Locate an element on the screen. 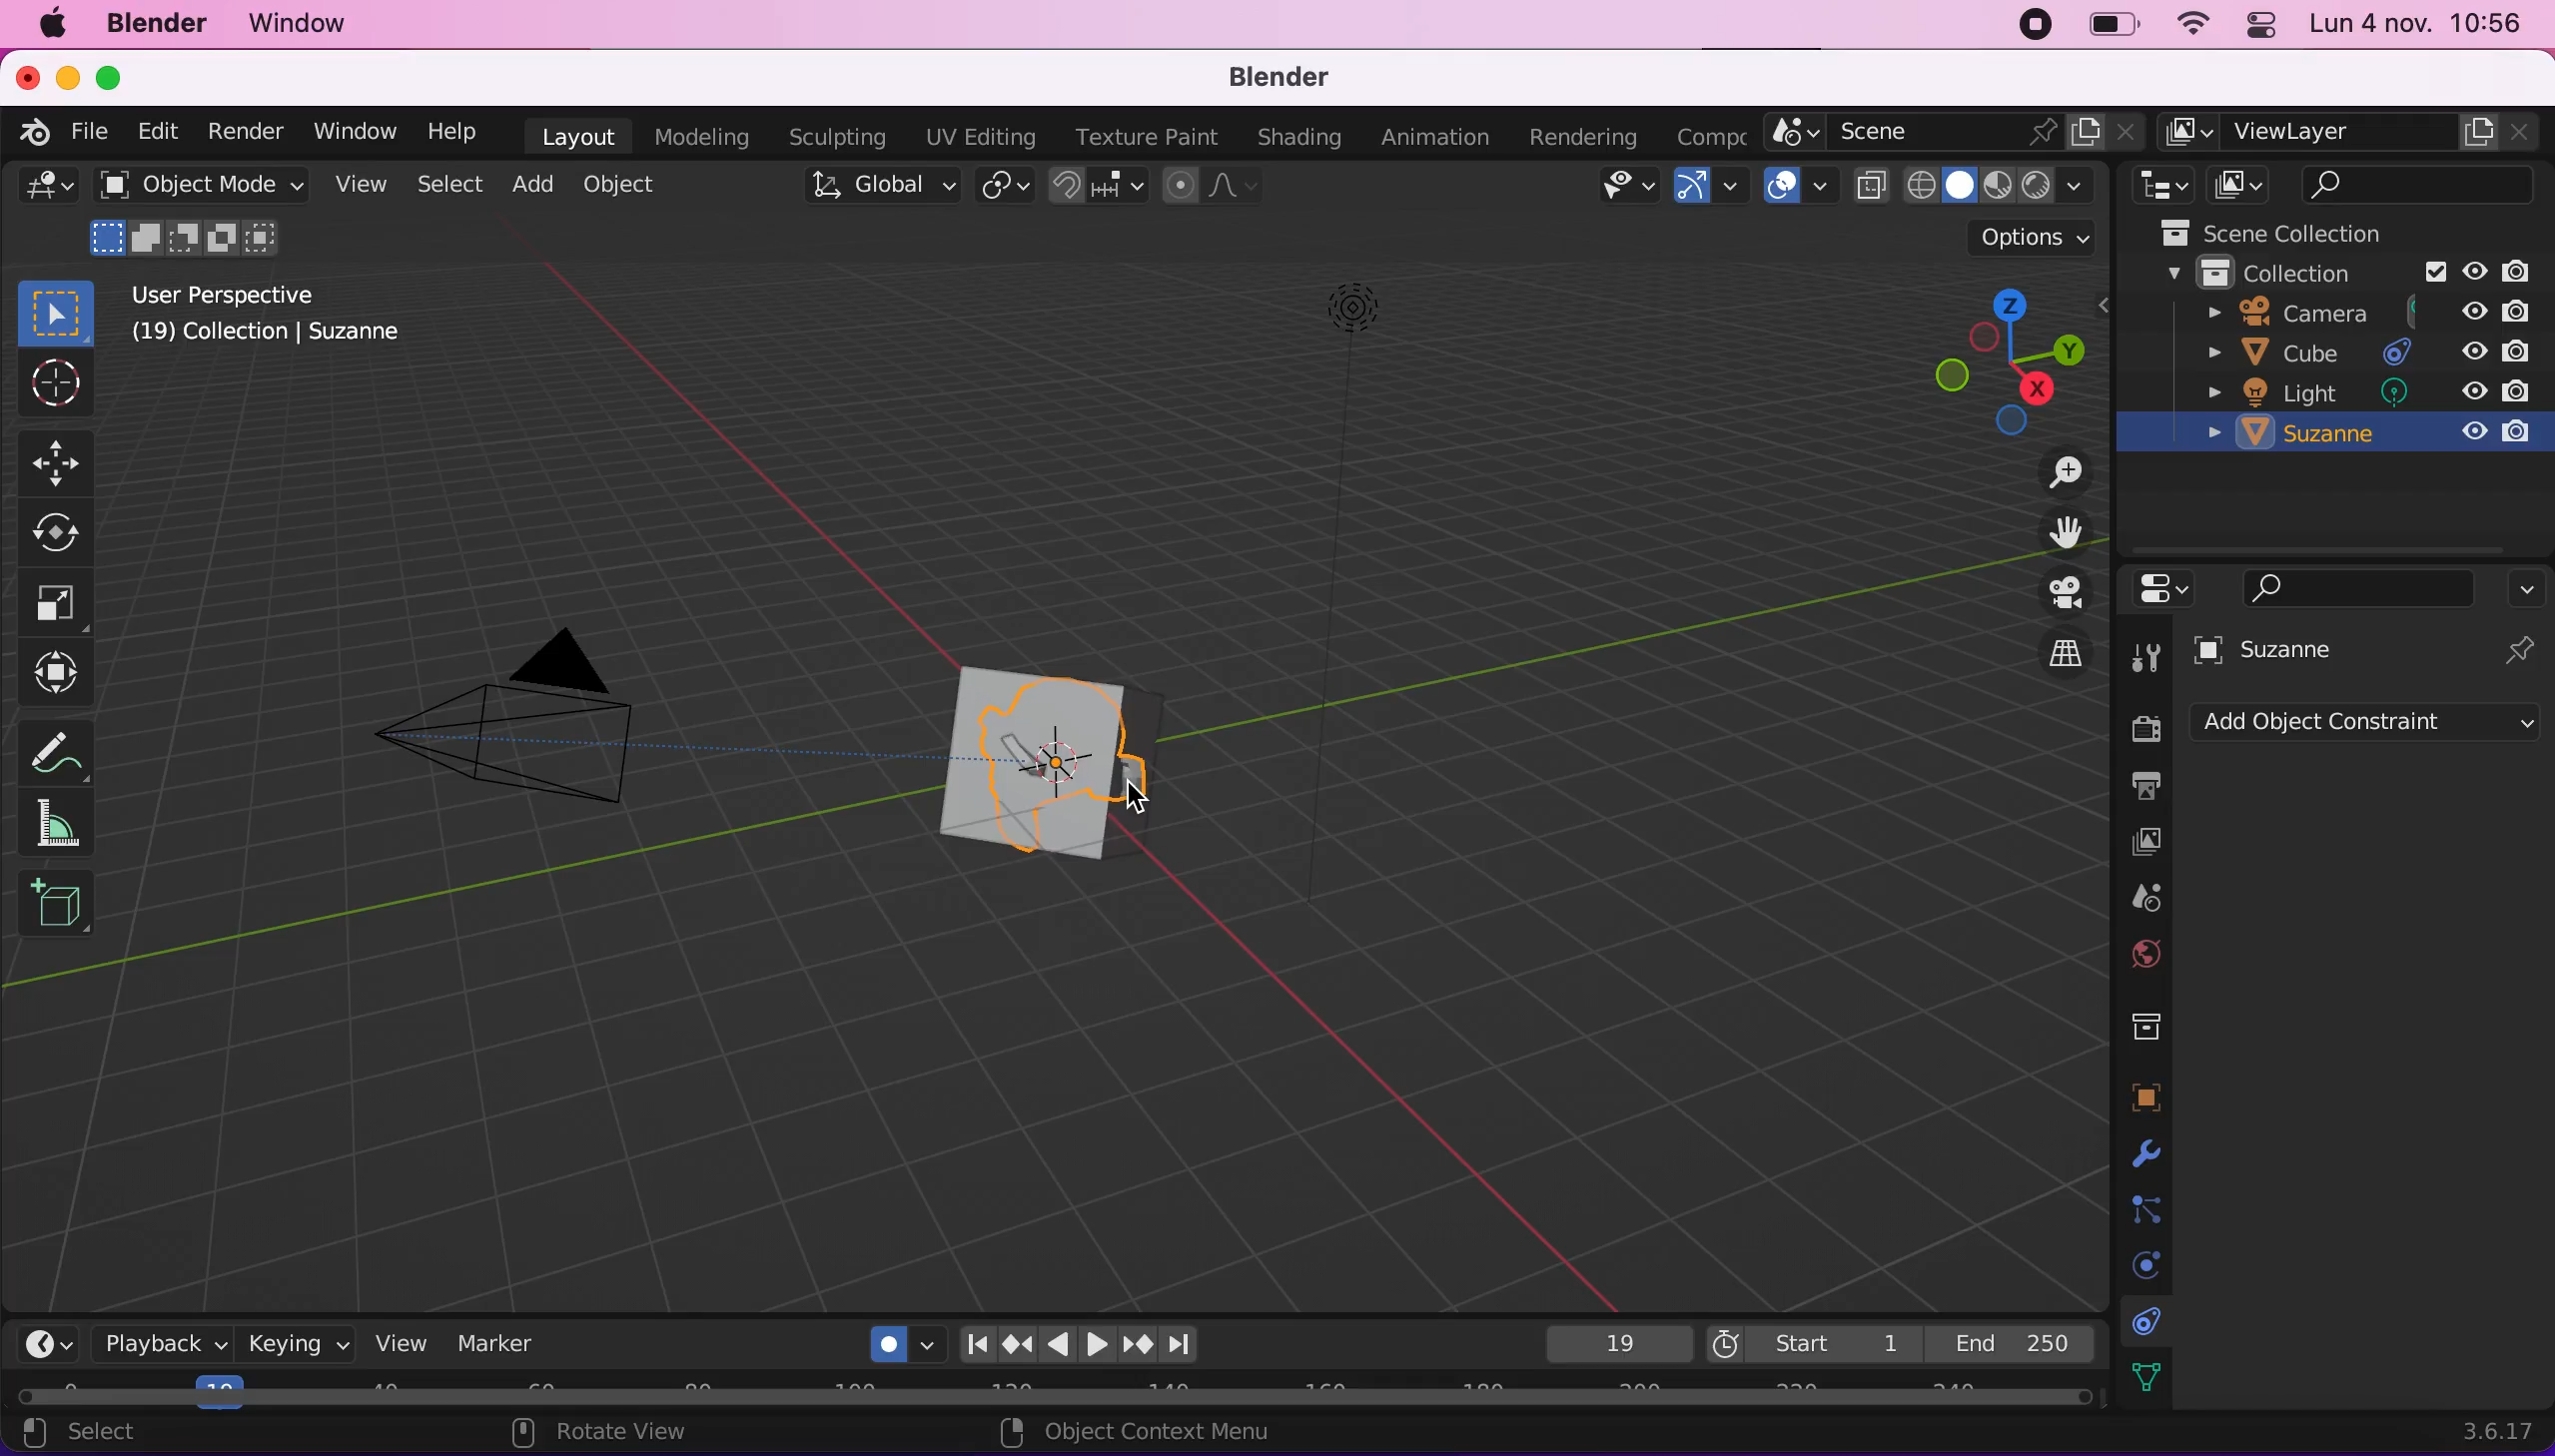 This screenshot has width=2555, height=1456. view is located at coordinates (356, 184).